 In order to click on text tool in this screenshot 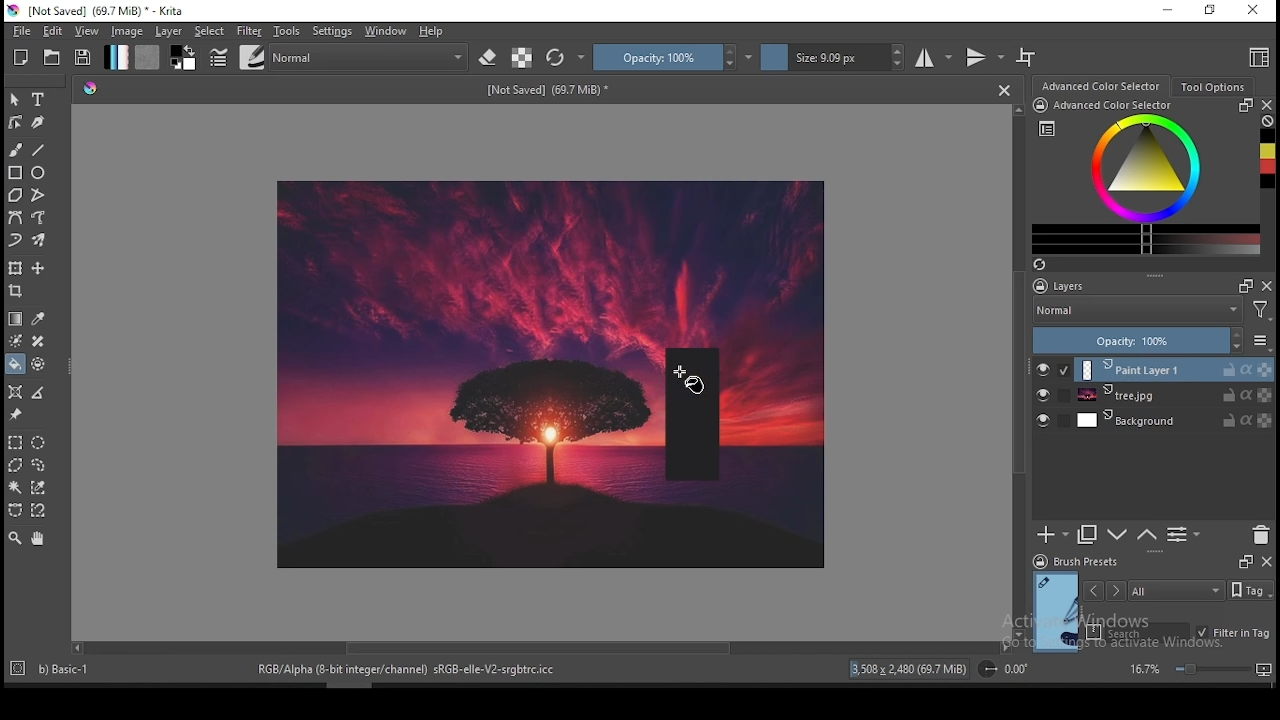, I will do `click(39, 99)`.